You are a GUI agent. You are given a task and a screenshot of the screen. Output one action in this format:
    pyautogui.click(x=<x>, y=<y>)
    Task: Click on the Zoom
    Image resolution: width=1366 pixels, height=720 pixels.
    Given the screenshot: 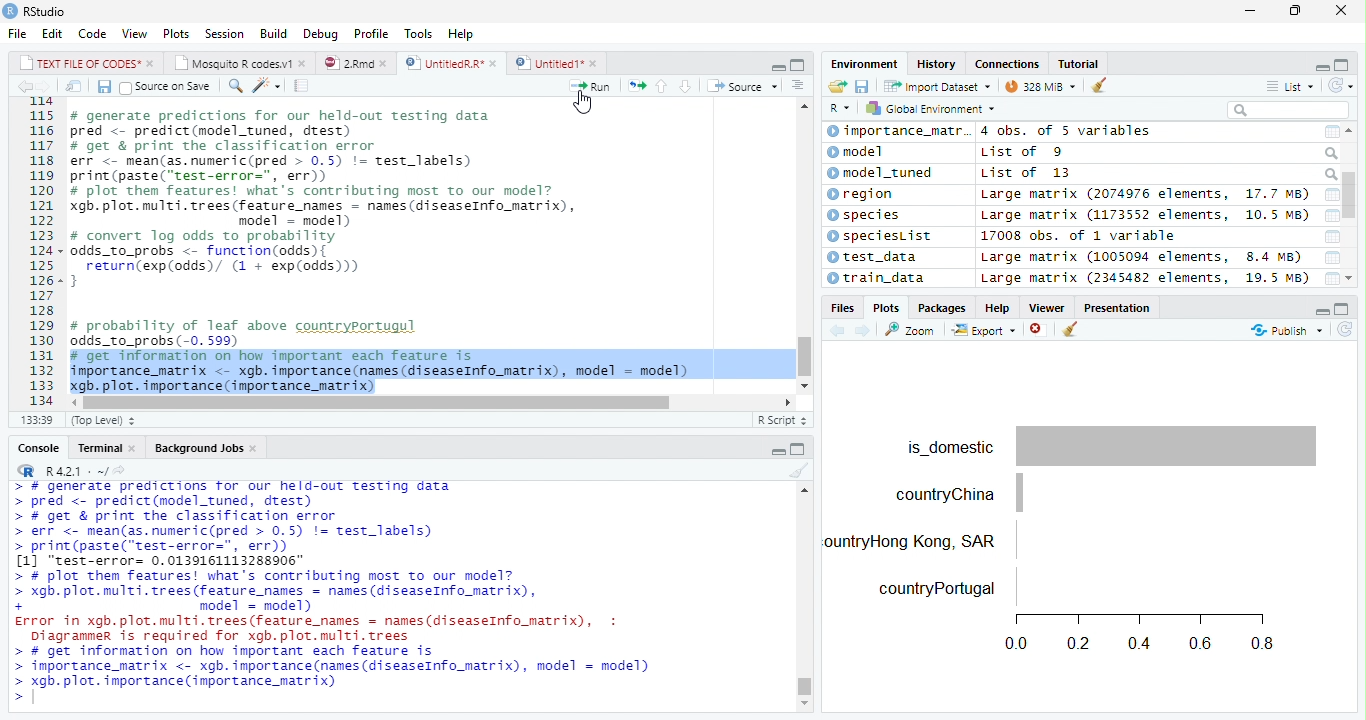 What is the action you would take?
    pyautogui.click(x=911, y=328)
    